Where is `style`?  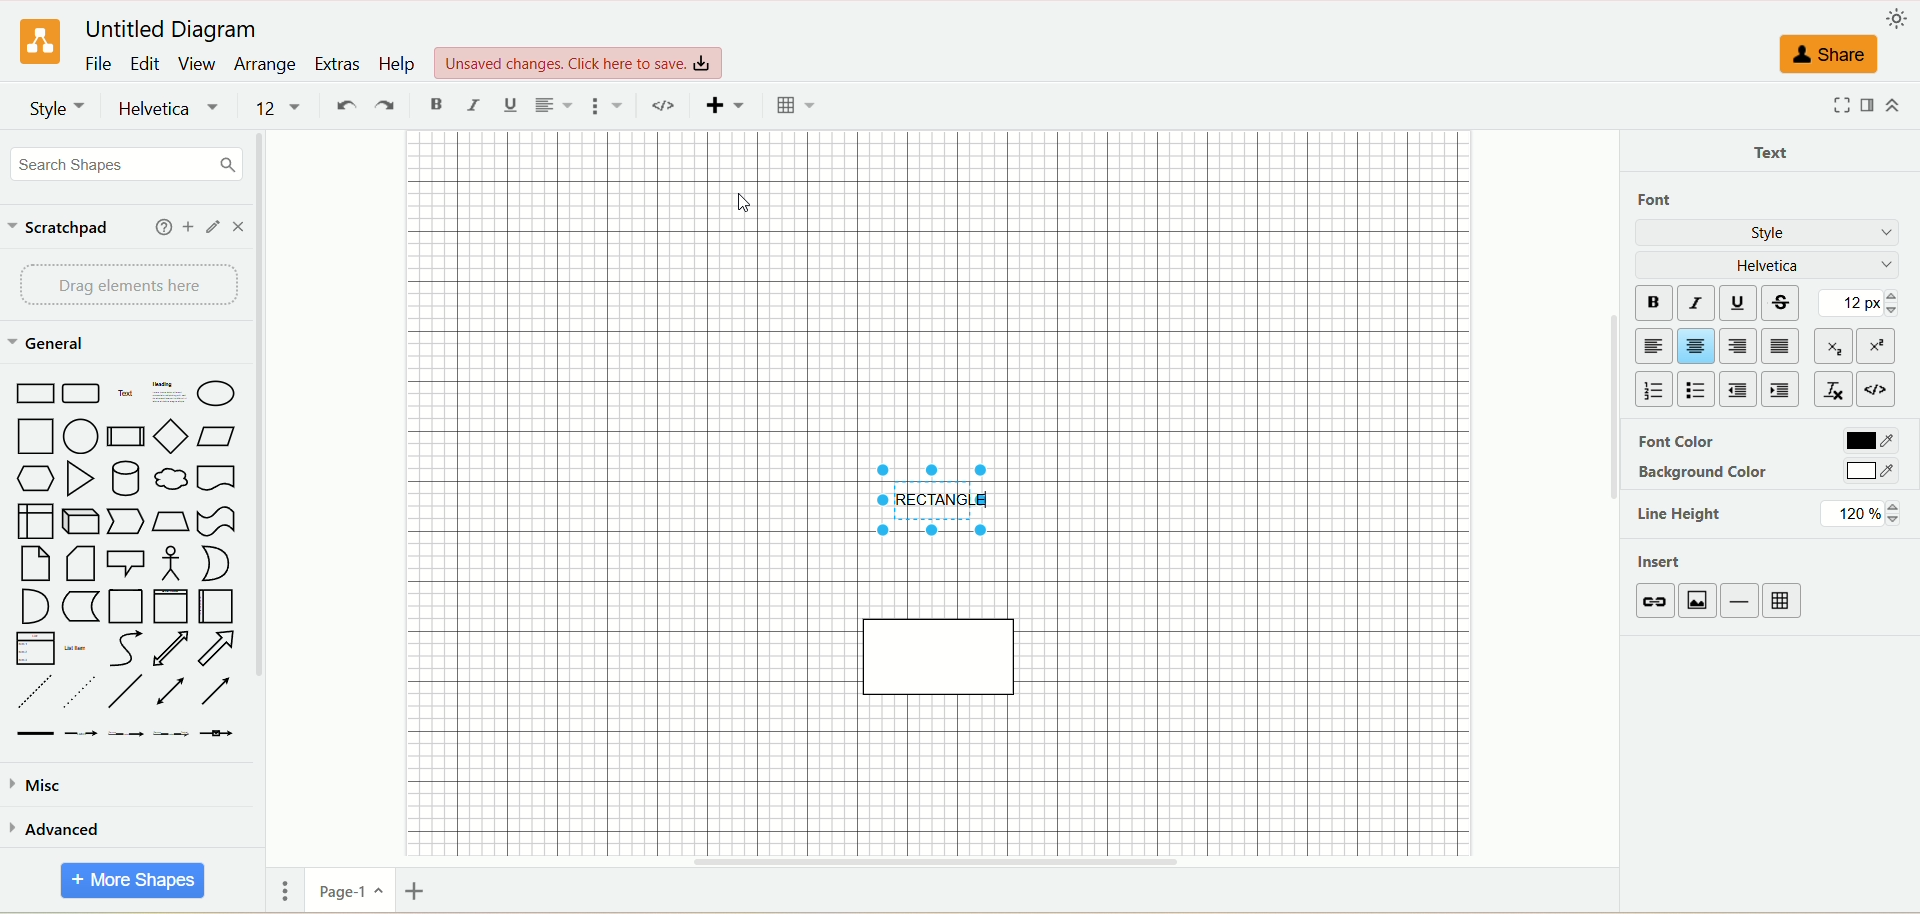 style is located at coordinates (1768, 234).